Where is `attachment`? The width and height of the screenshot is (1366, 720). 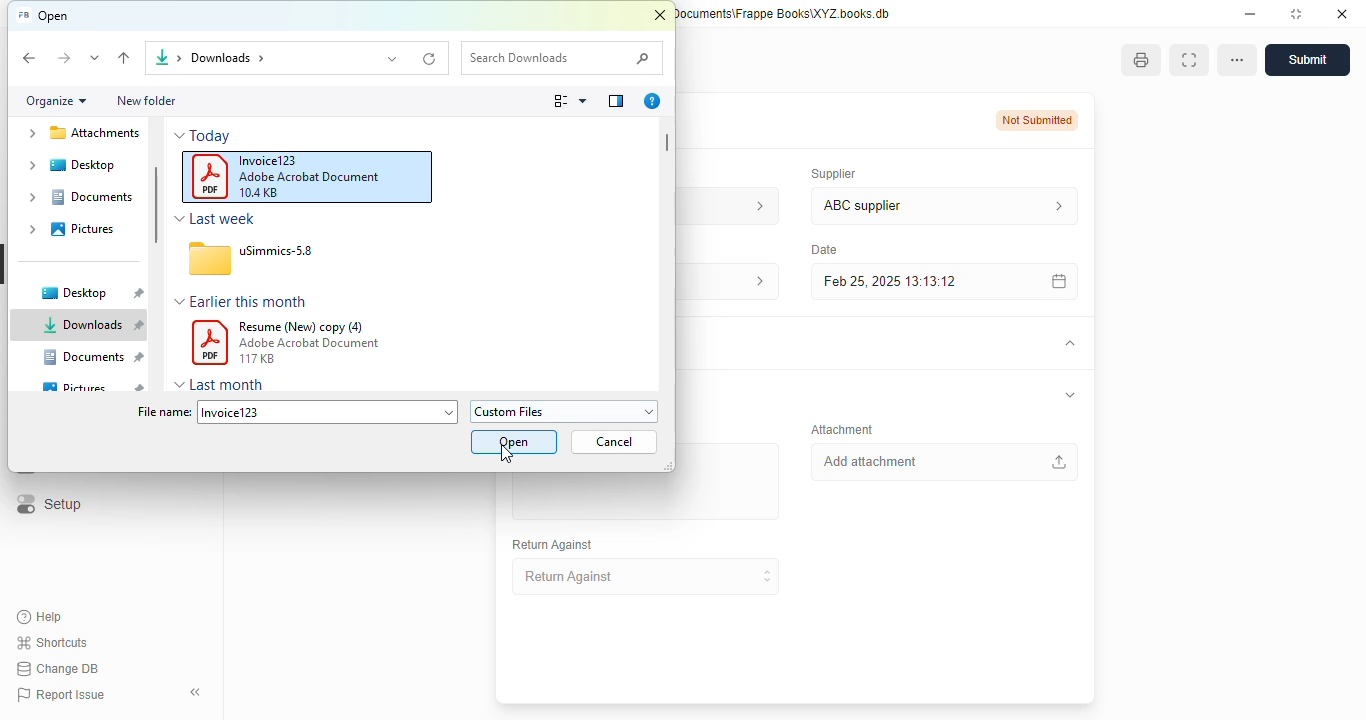 attachment is located at coordinates (842, 429).